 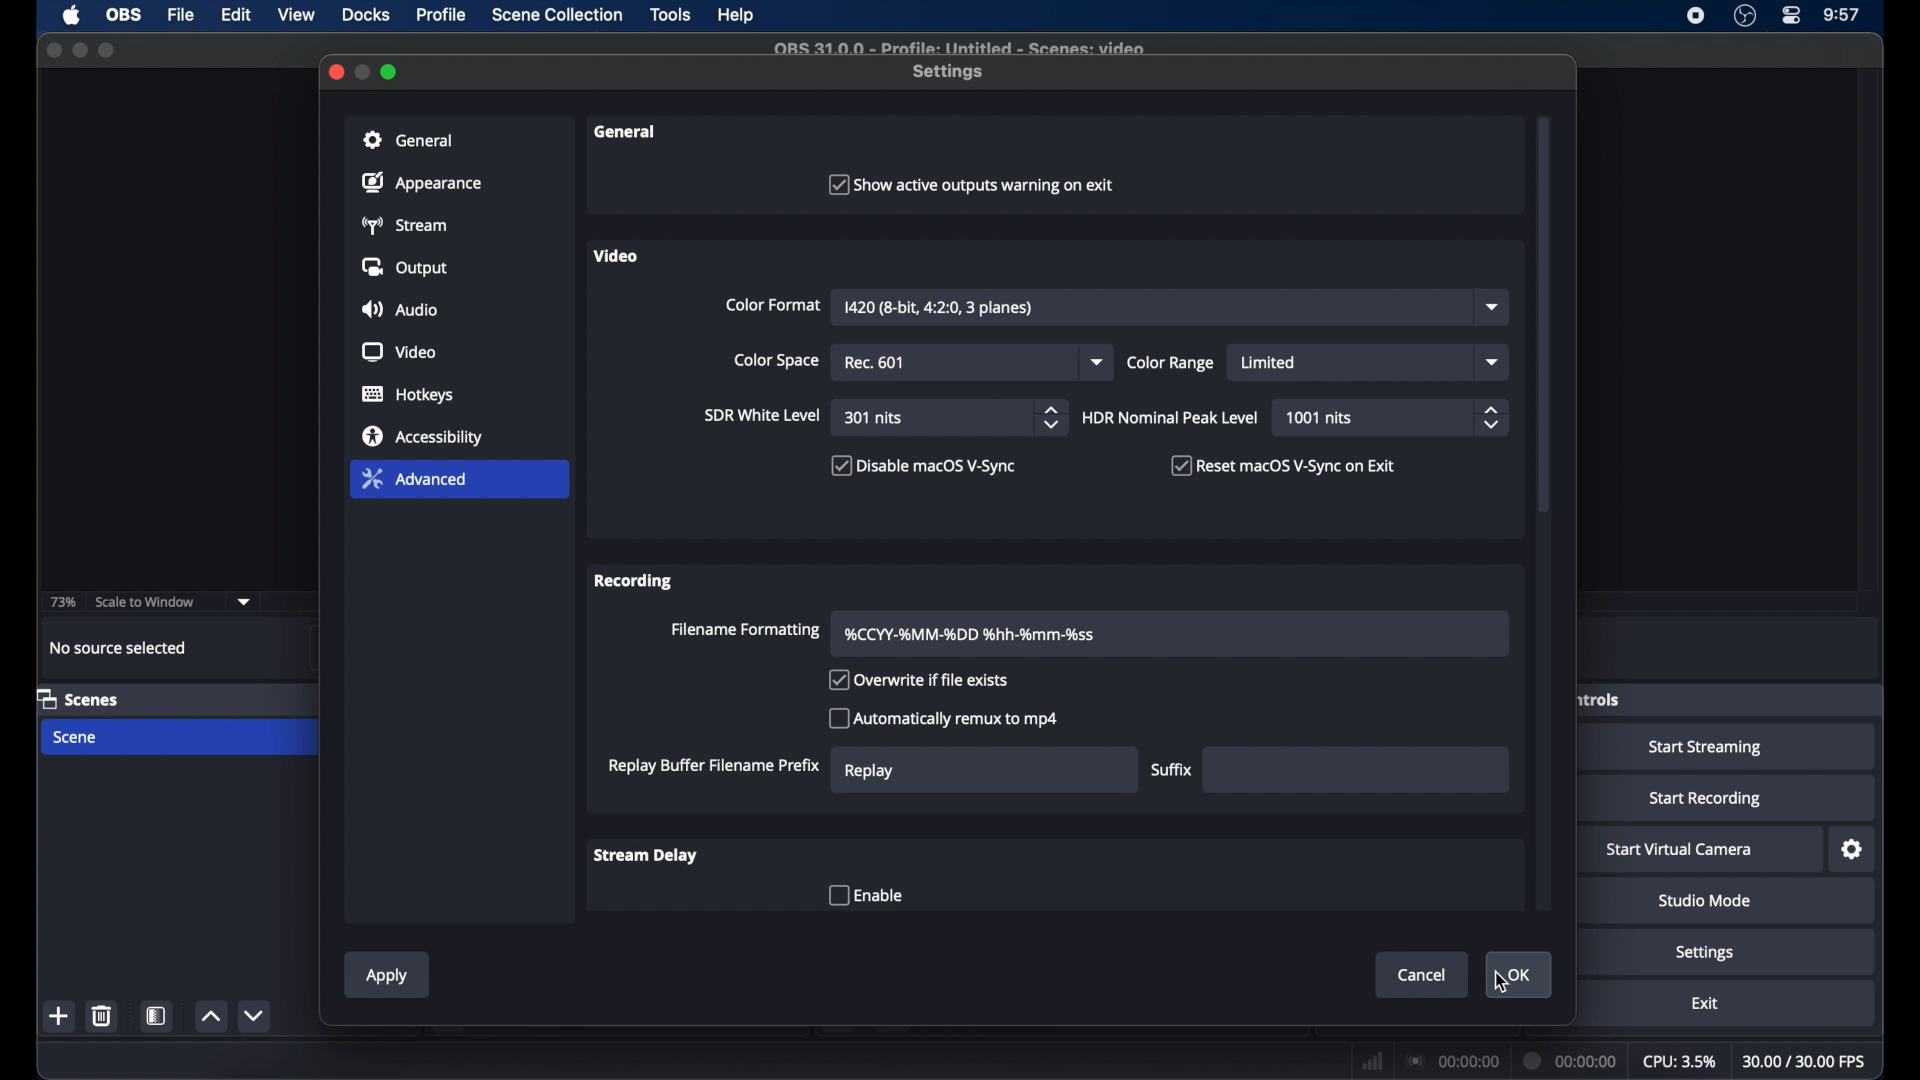 What do you see at coordinates (182, 16) in the screenshot?
I see `file` at bounding box center [182, 16].